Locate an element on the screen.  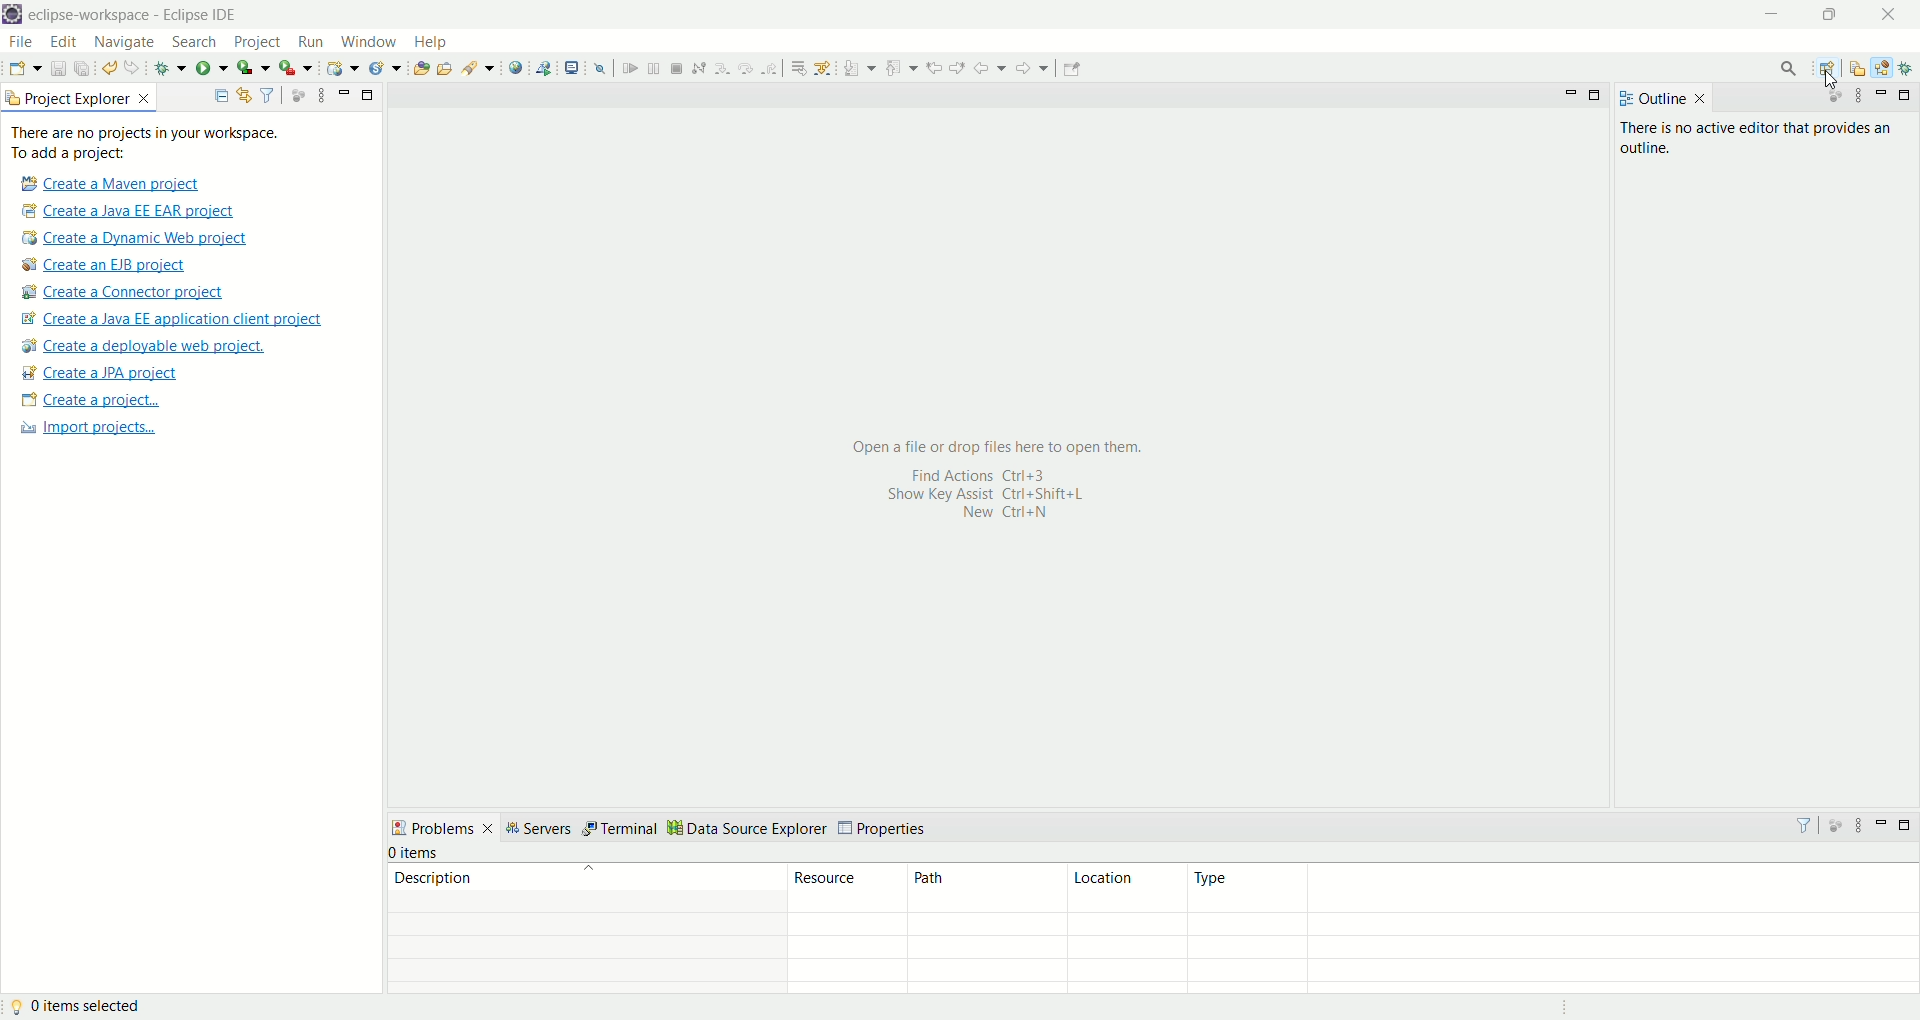
import projects is located at coordinates (89, 428).